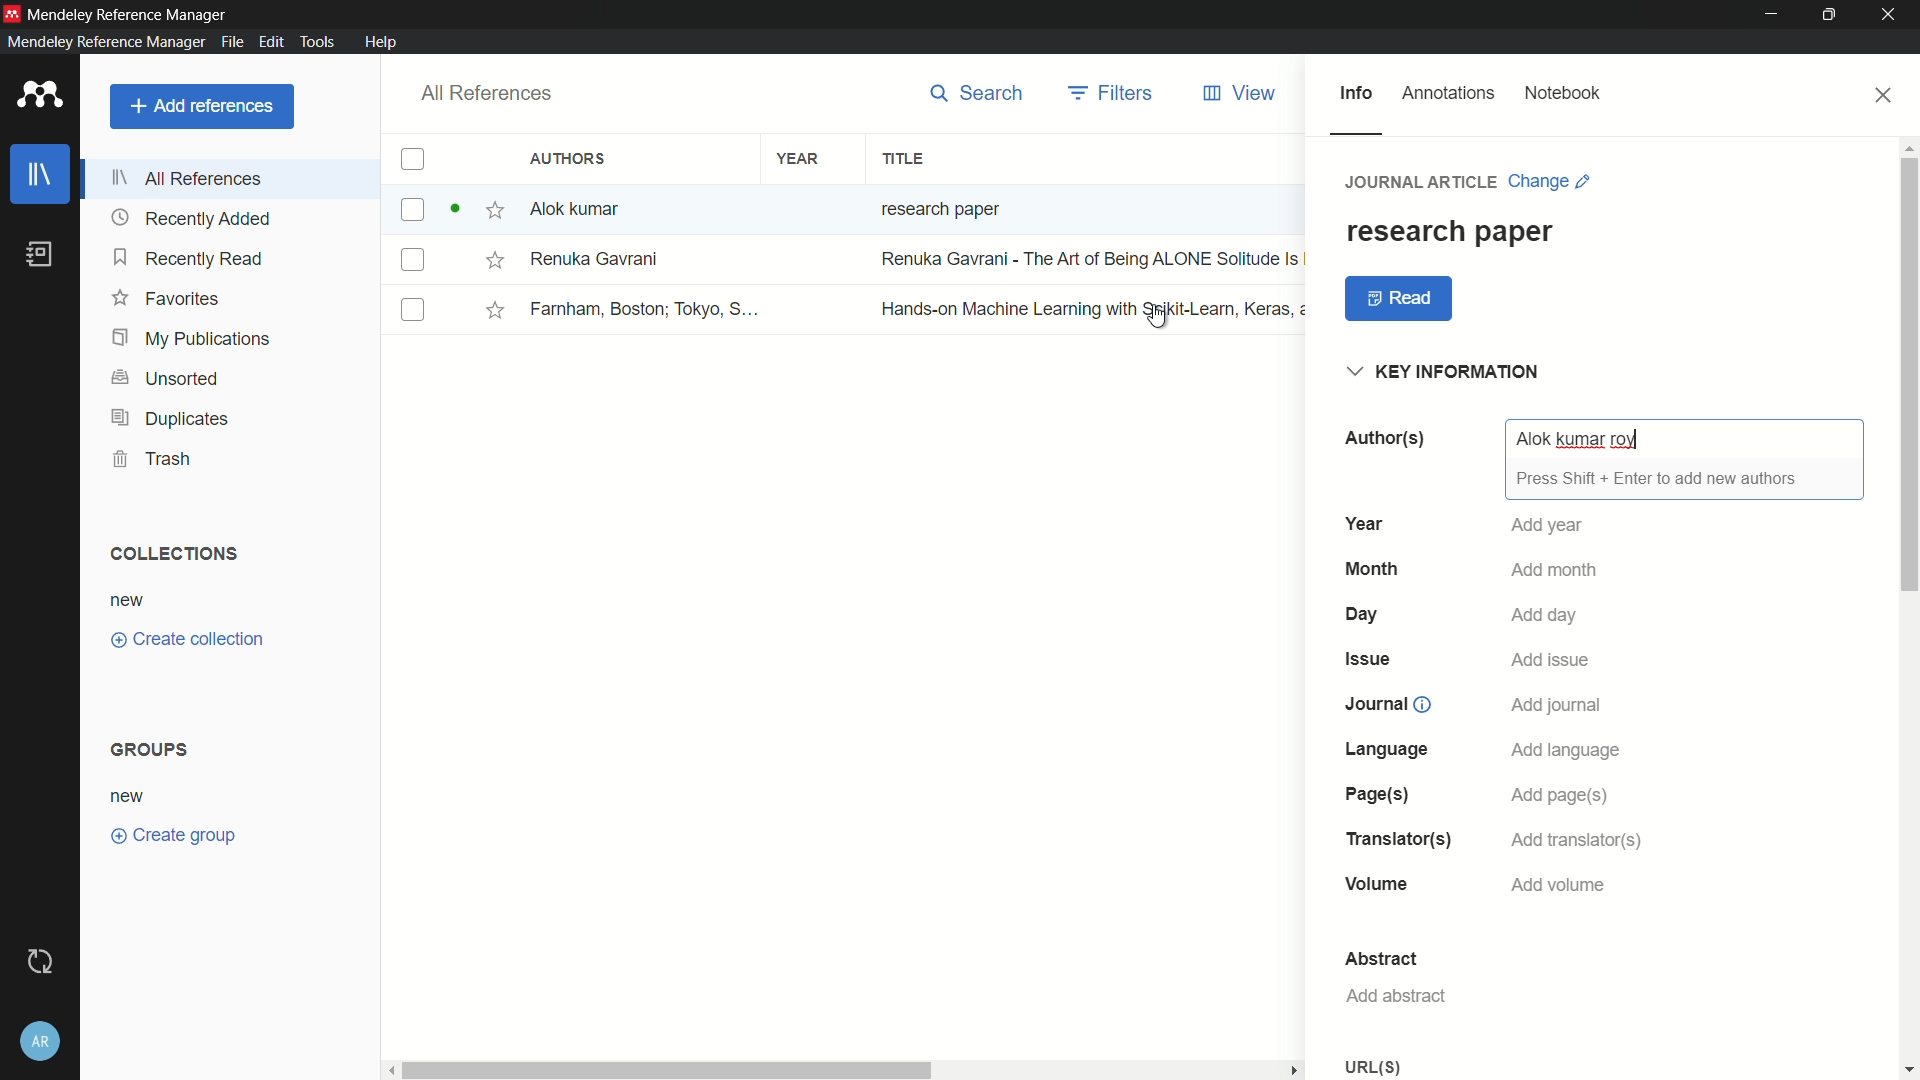 Image resolution: width=1920 pixels, height=1080 pixels. Describe the element at coordinates (1371, 568) in the screenshot. I see `month` at that location.